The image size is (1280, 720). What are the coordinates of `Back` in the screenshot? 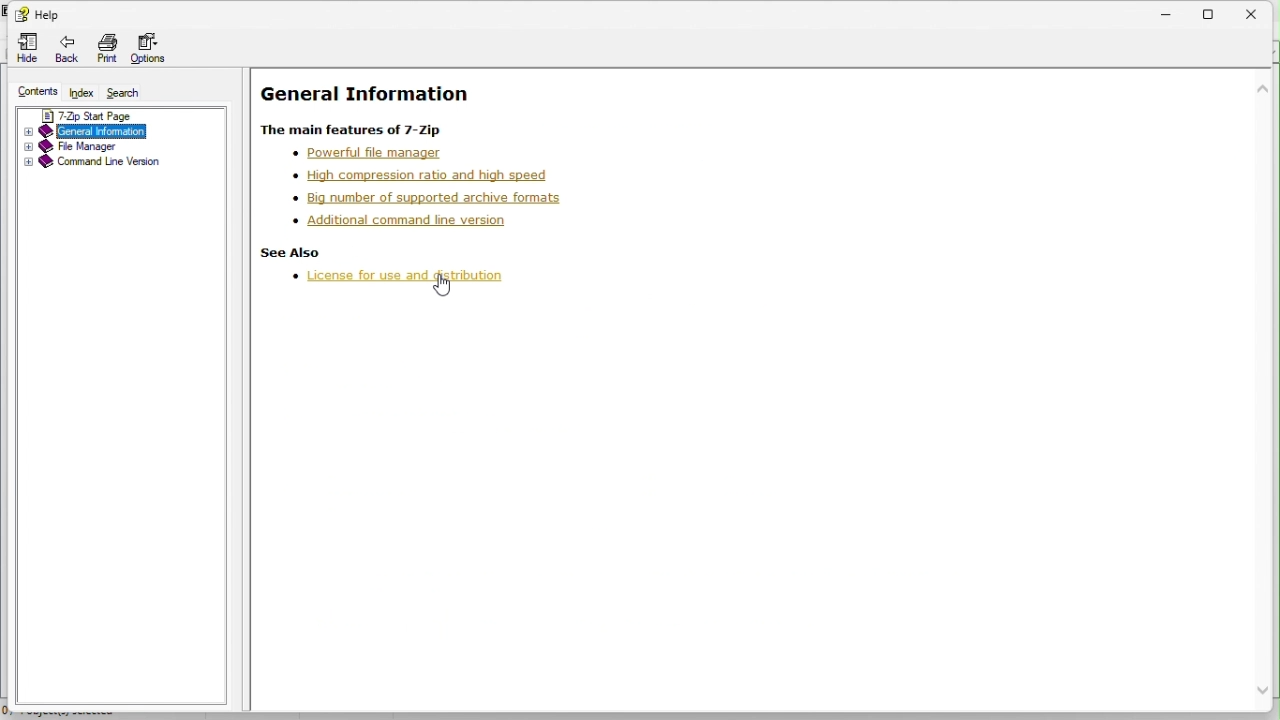 It's located at (66, 51).